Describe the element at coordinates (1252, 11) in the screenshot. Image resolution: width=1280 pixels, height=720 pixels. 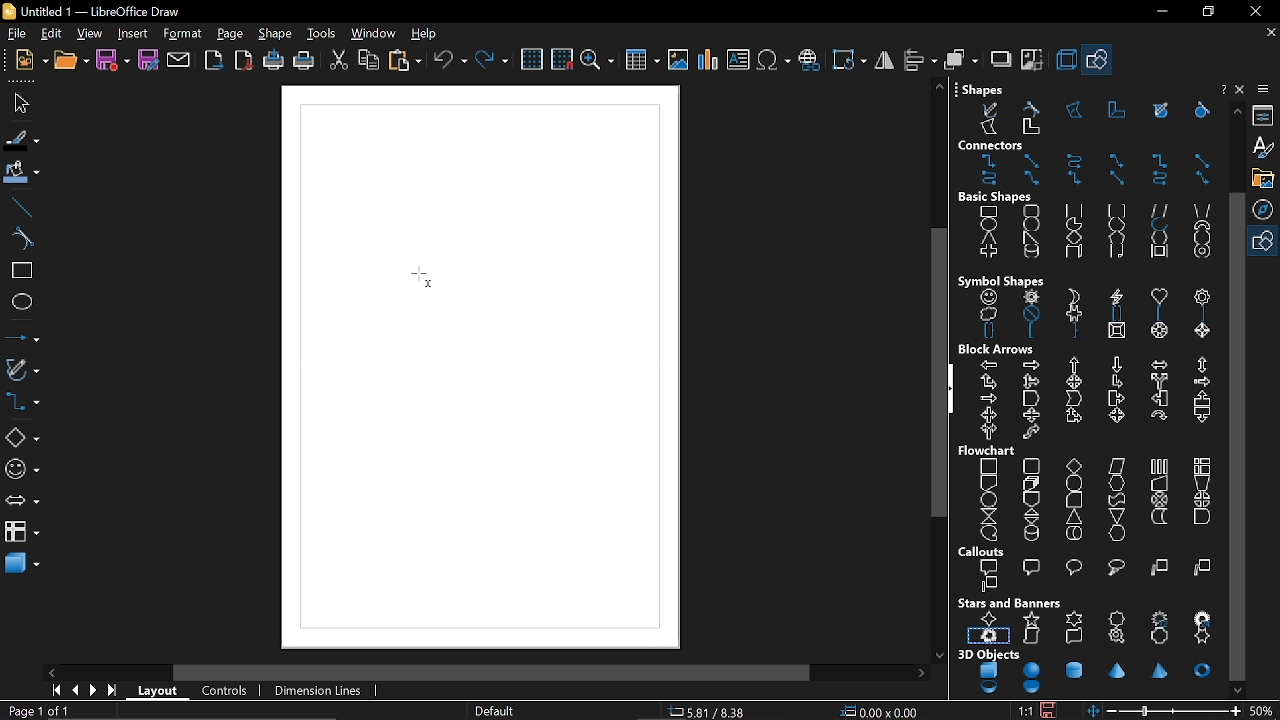
I see `close` at that location.